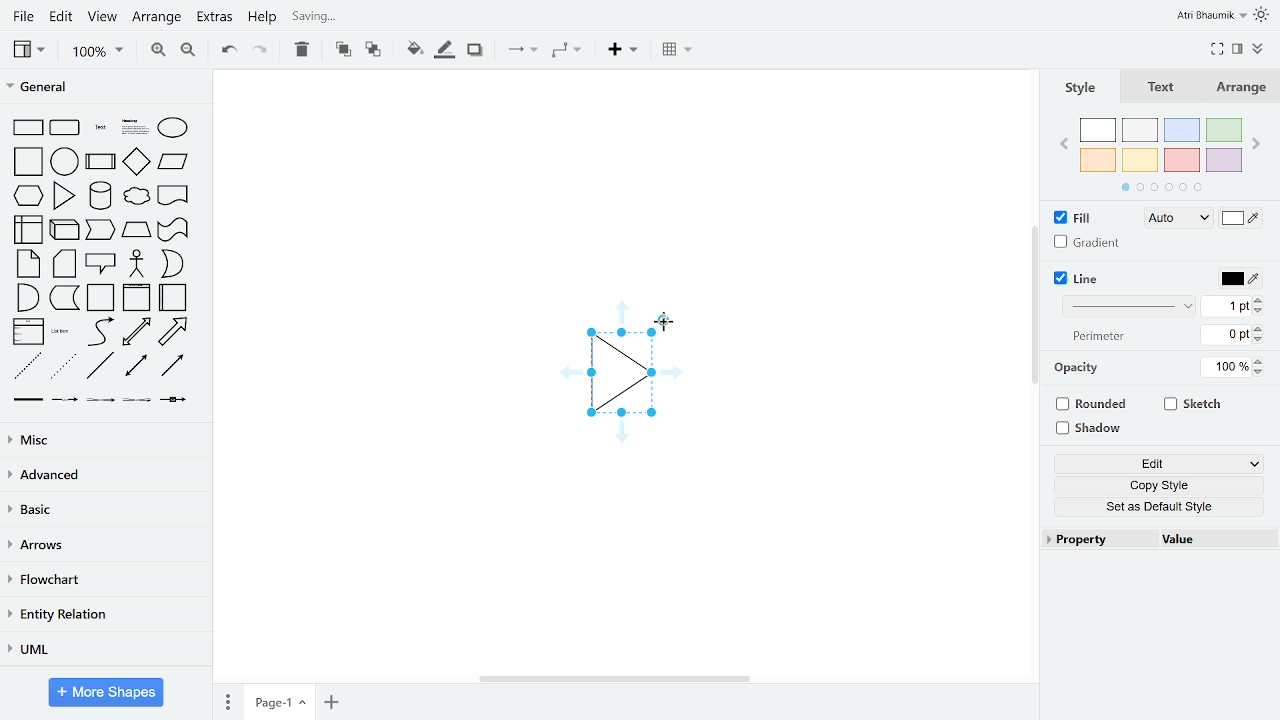 The height and width of the screenshot is (720, 1280). Describe the element at coordinates (101, 648) in the screenshot. I see `UML` at that location.